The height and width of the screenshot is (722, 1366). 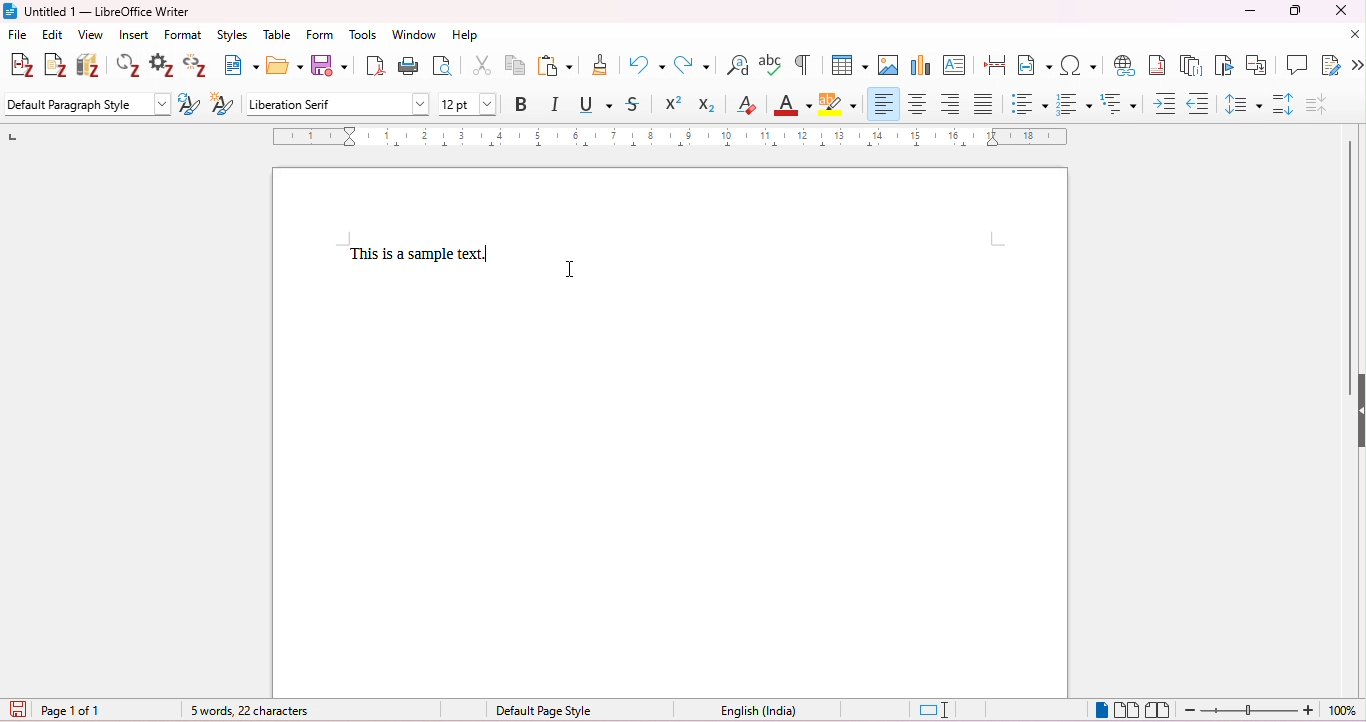 I want to click on insert track changes functions, so click(x=1331, y=64).